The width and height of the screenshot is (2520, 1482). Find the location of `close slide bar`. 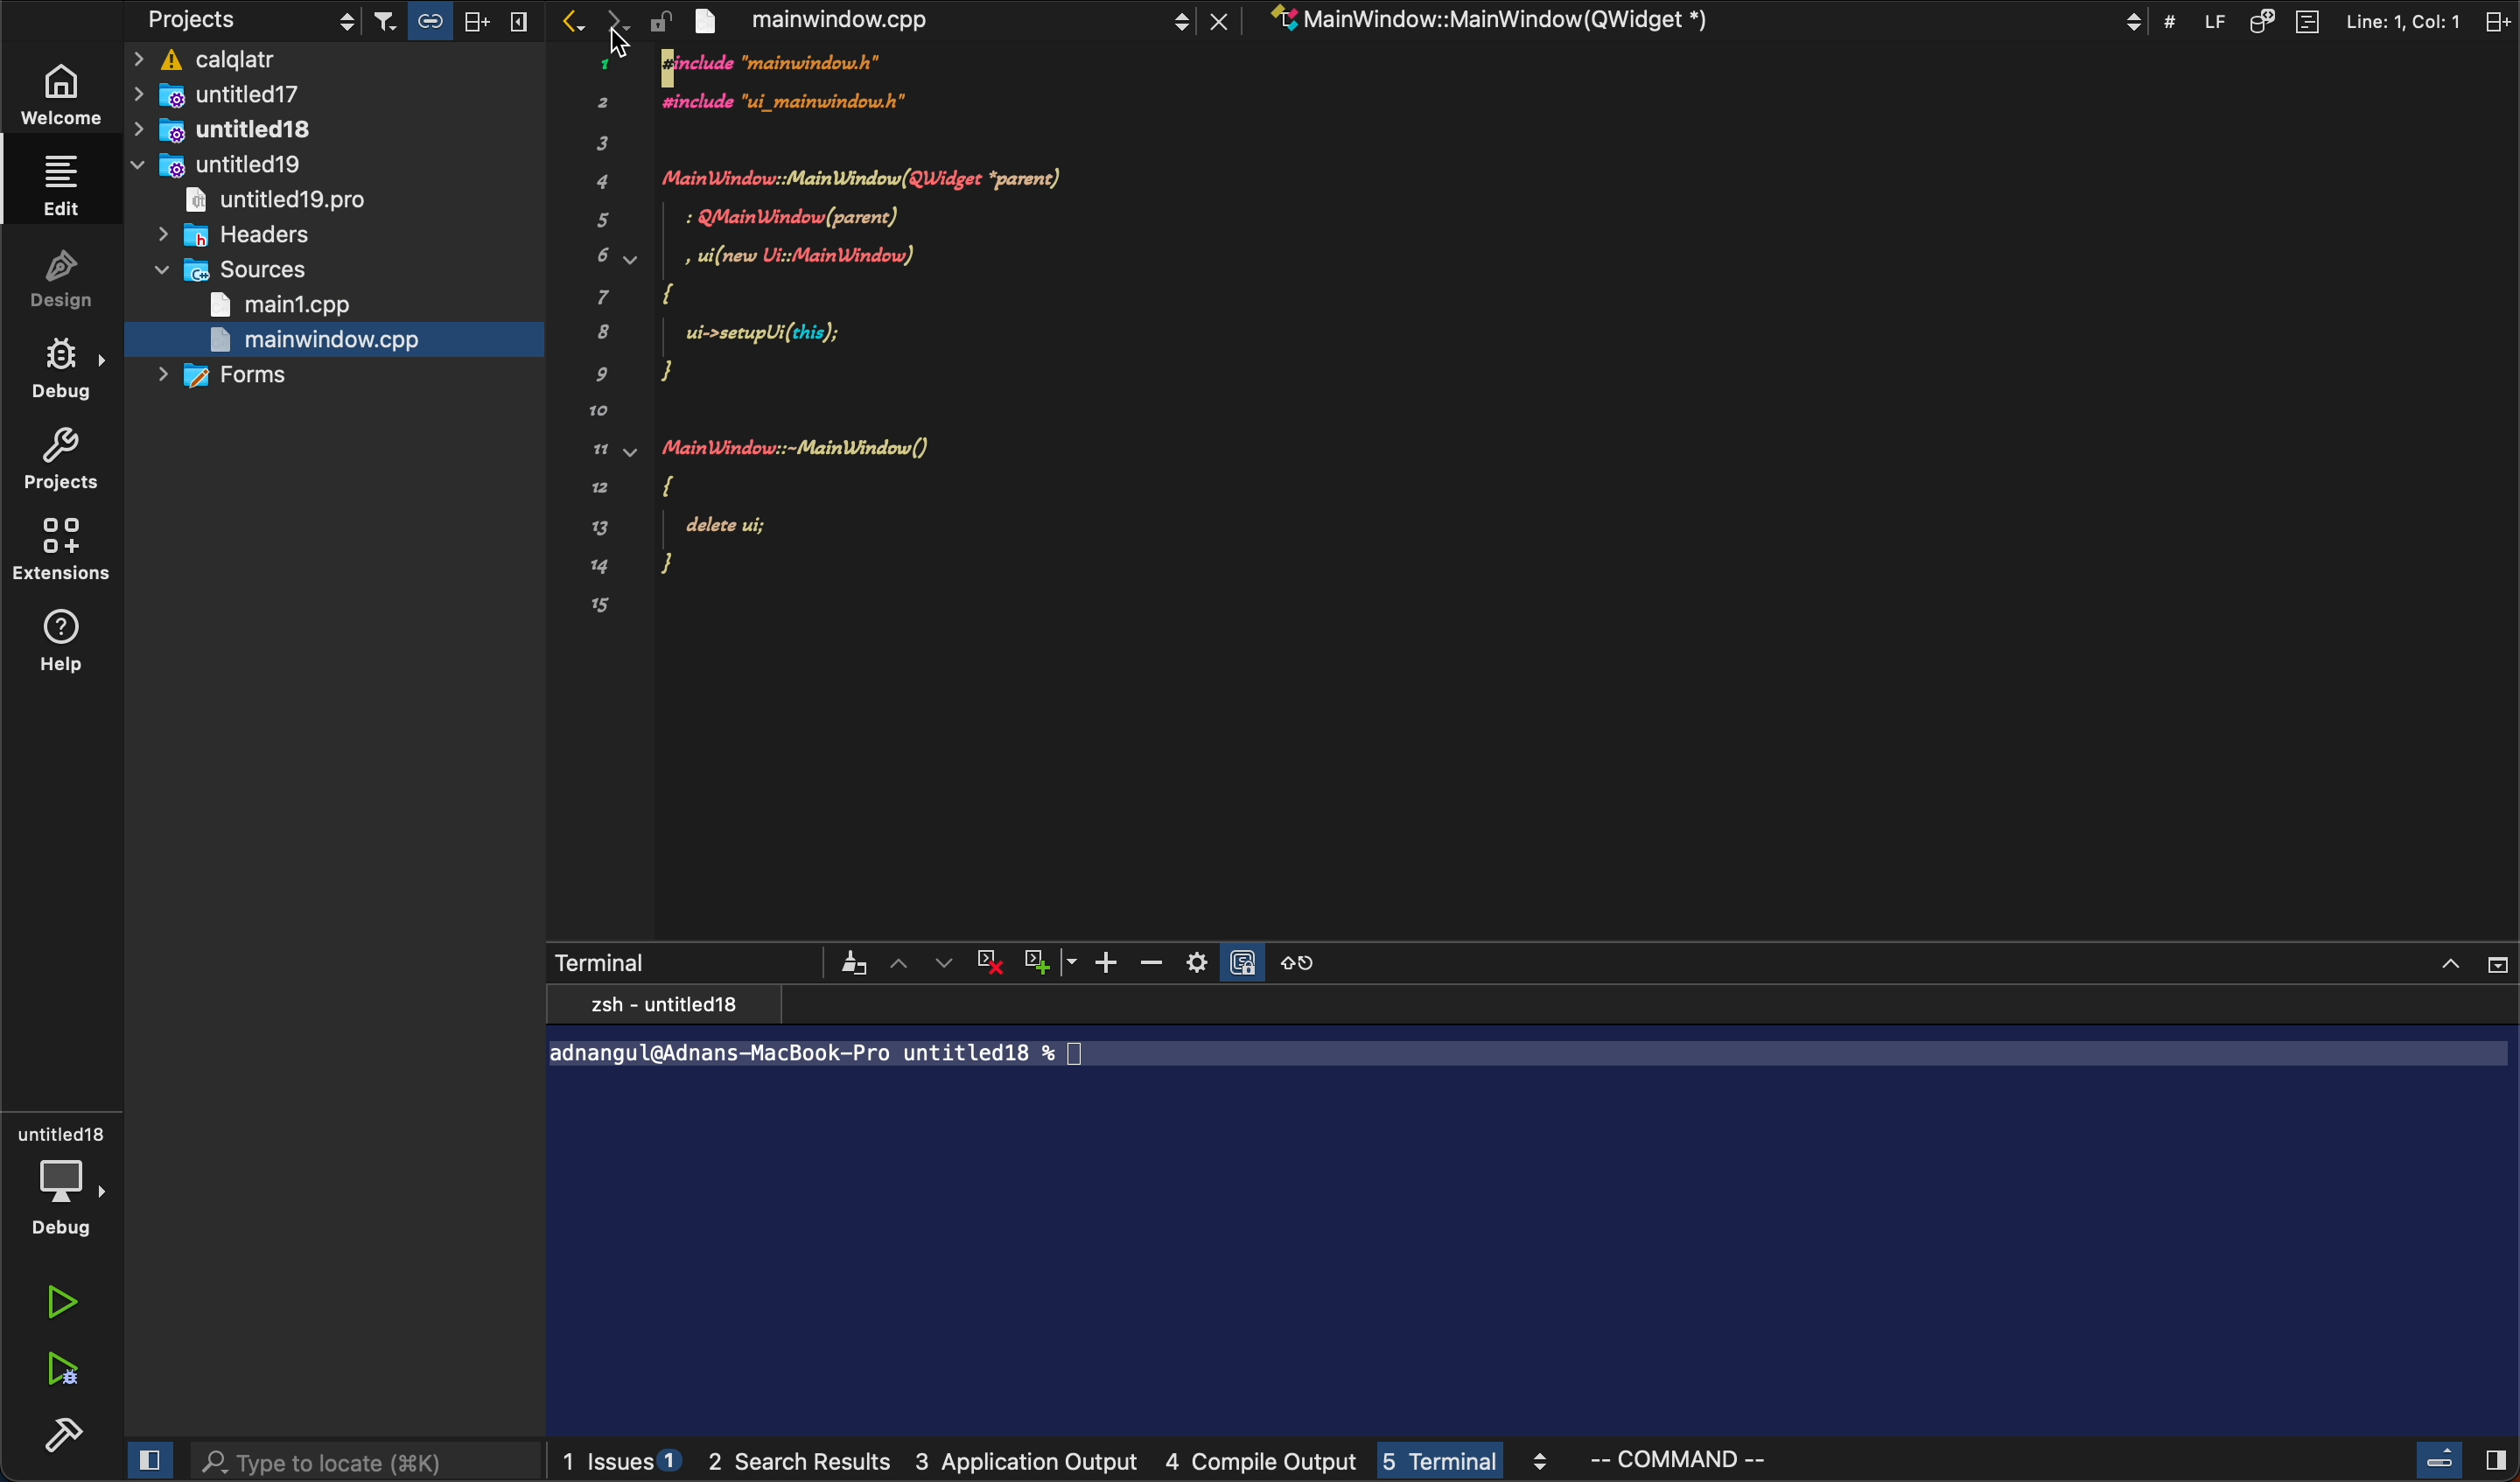

close slide bar is located at coordinates (145, 1454).